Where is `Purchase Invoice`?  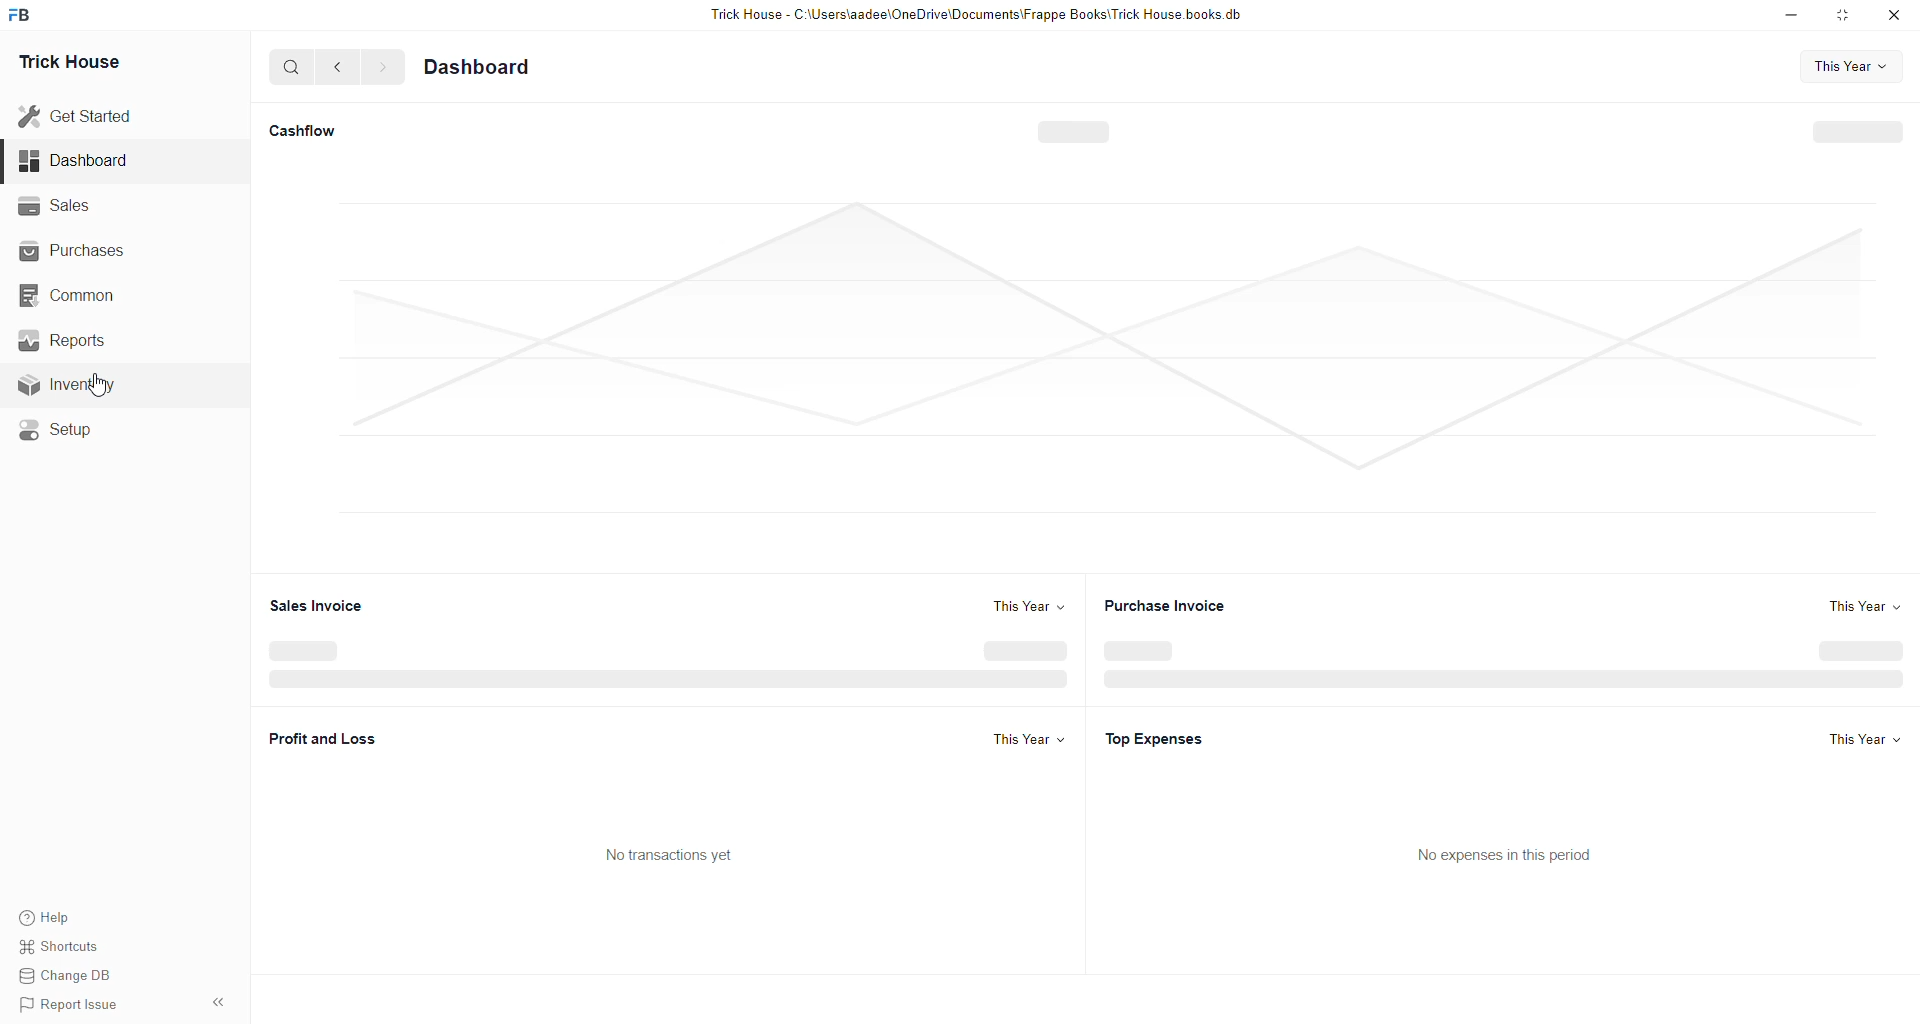 Purchase Invoice is located at coordinates (1179, 608).